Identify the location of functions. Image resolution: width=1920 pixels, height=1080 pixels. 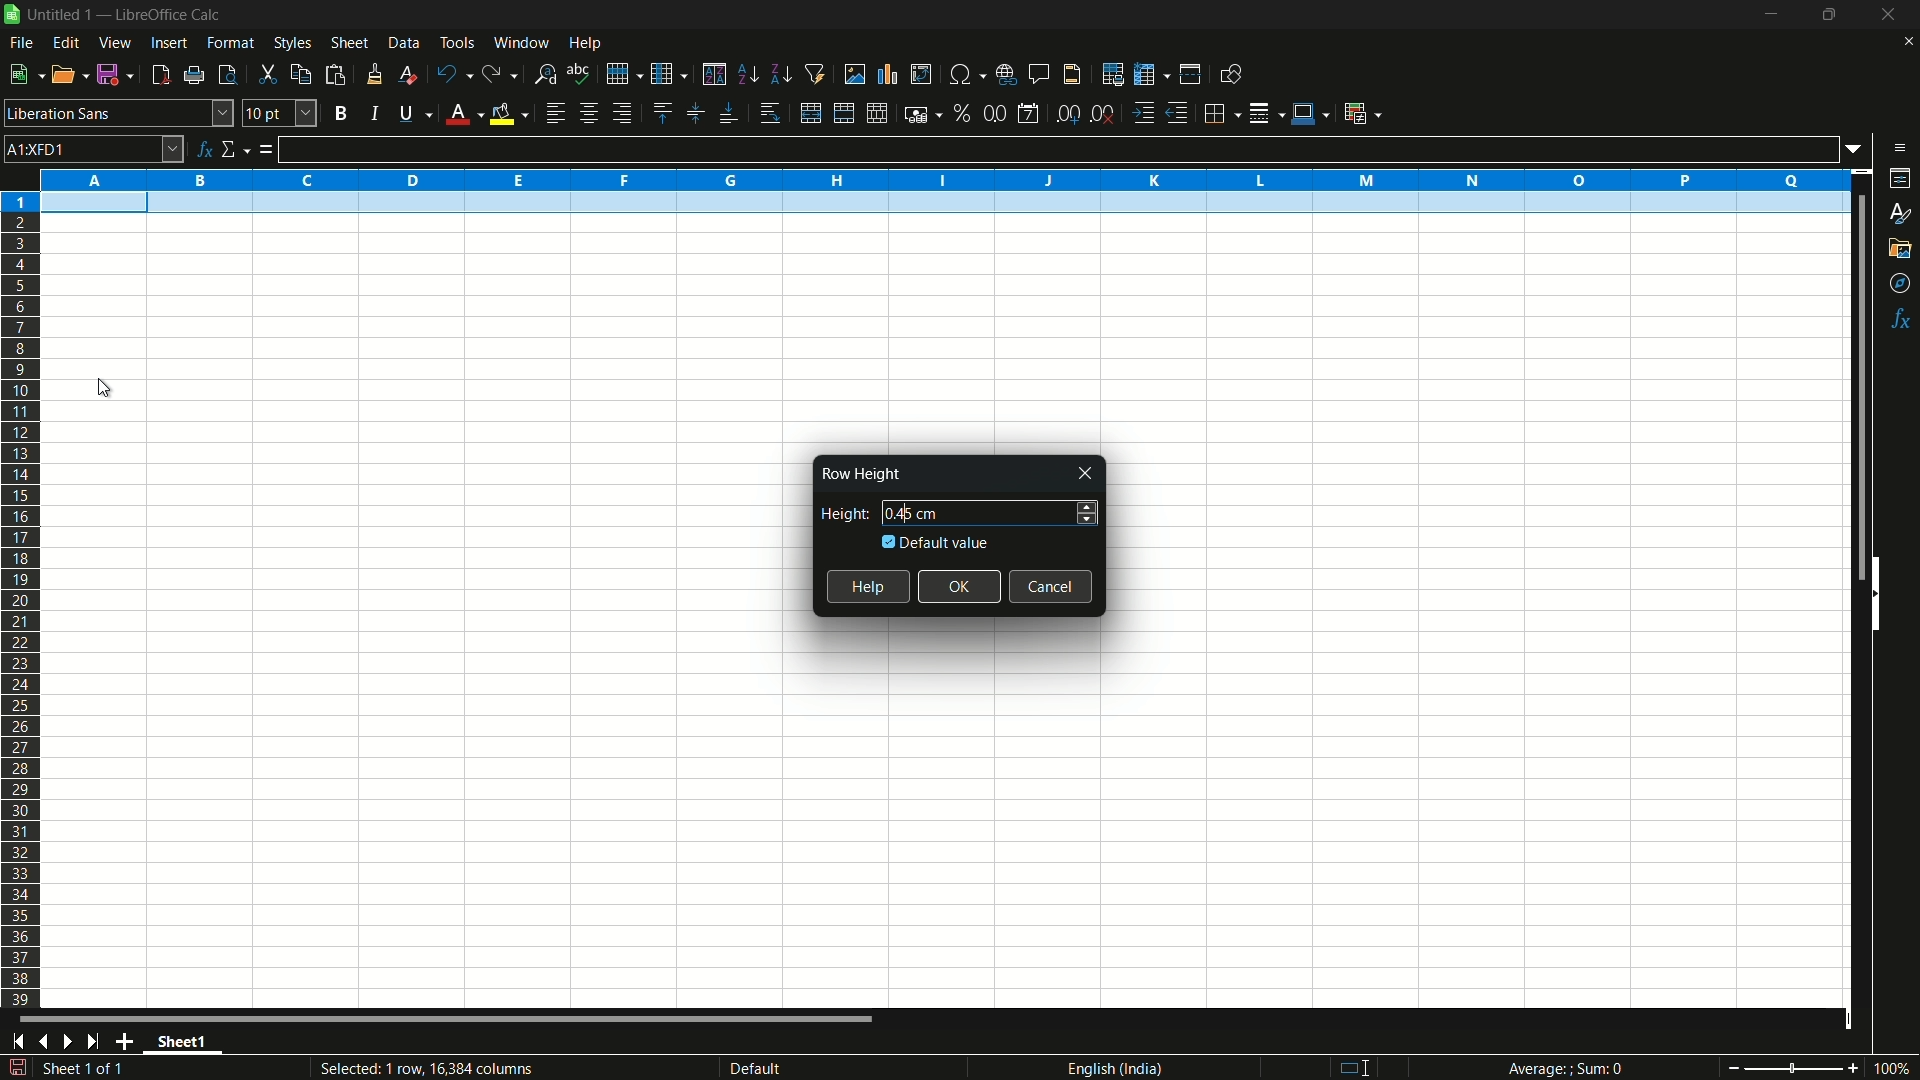
(1902, 319).